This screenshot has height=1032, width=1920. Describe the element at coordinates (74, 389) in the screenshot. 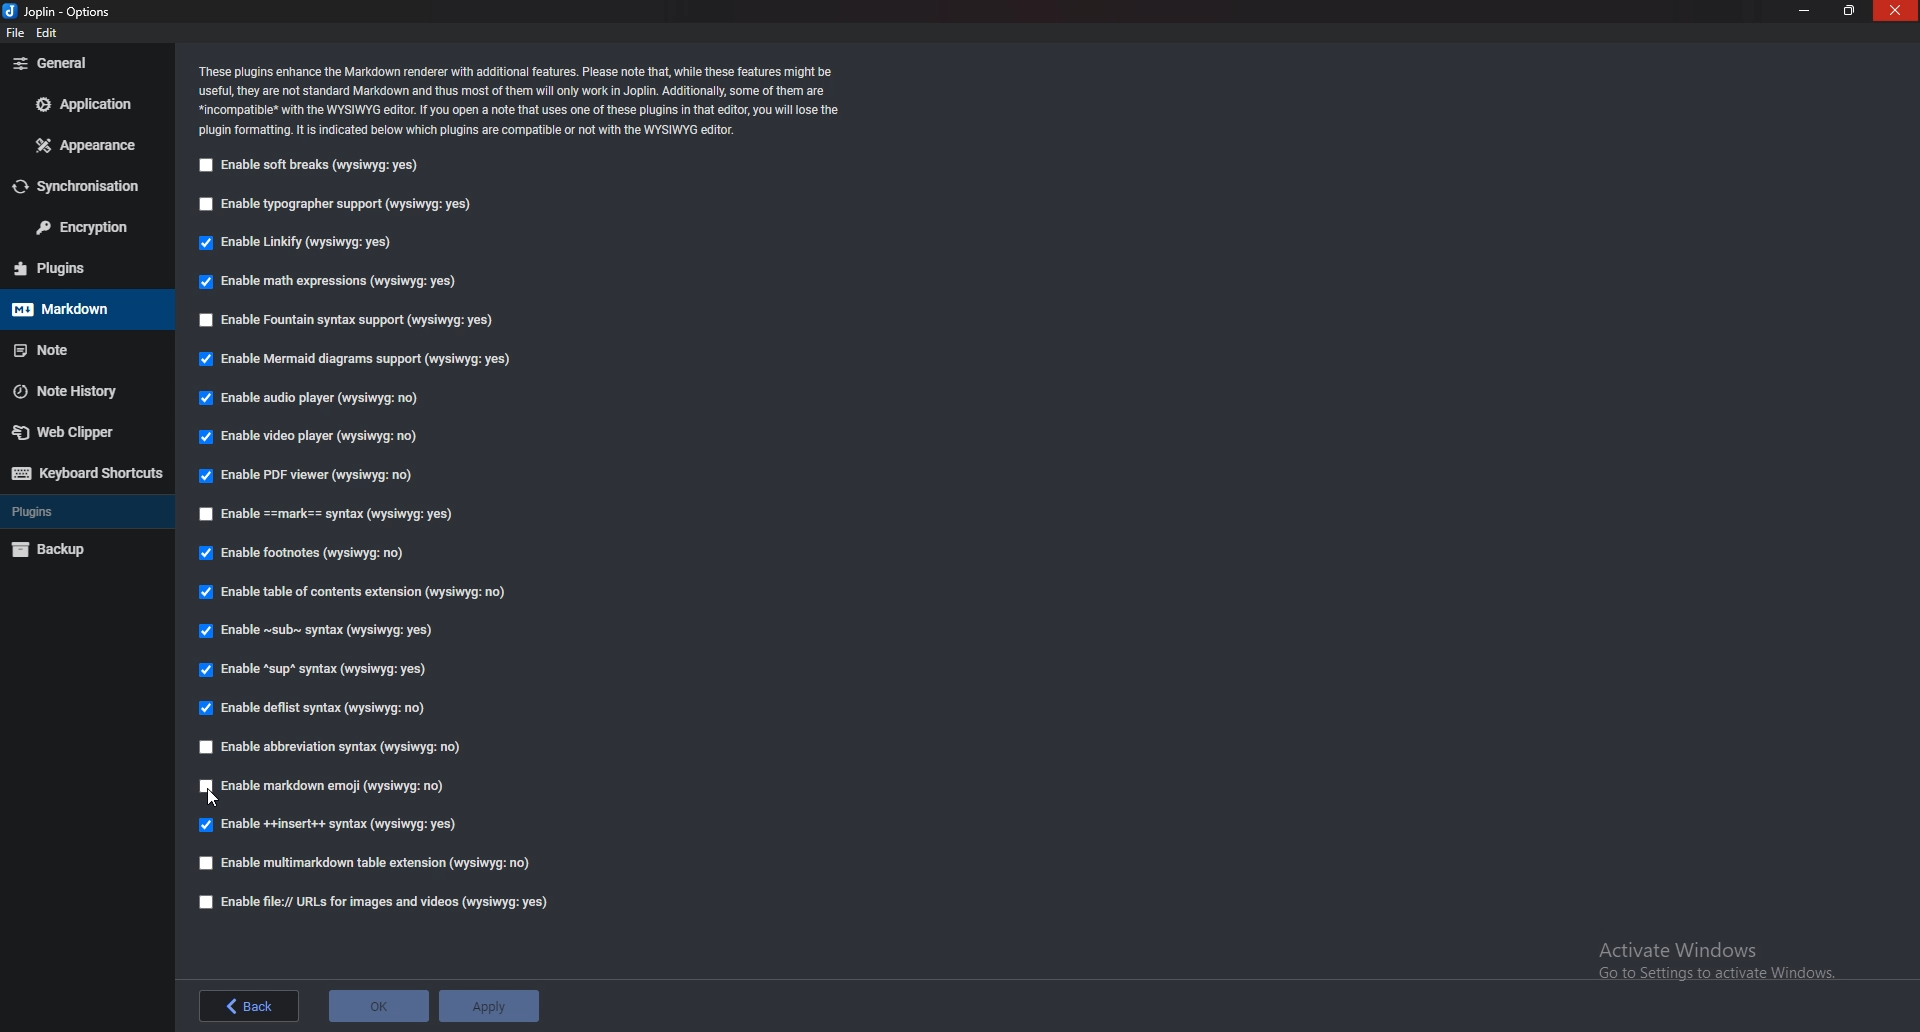

I see `Note history` at that location.